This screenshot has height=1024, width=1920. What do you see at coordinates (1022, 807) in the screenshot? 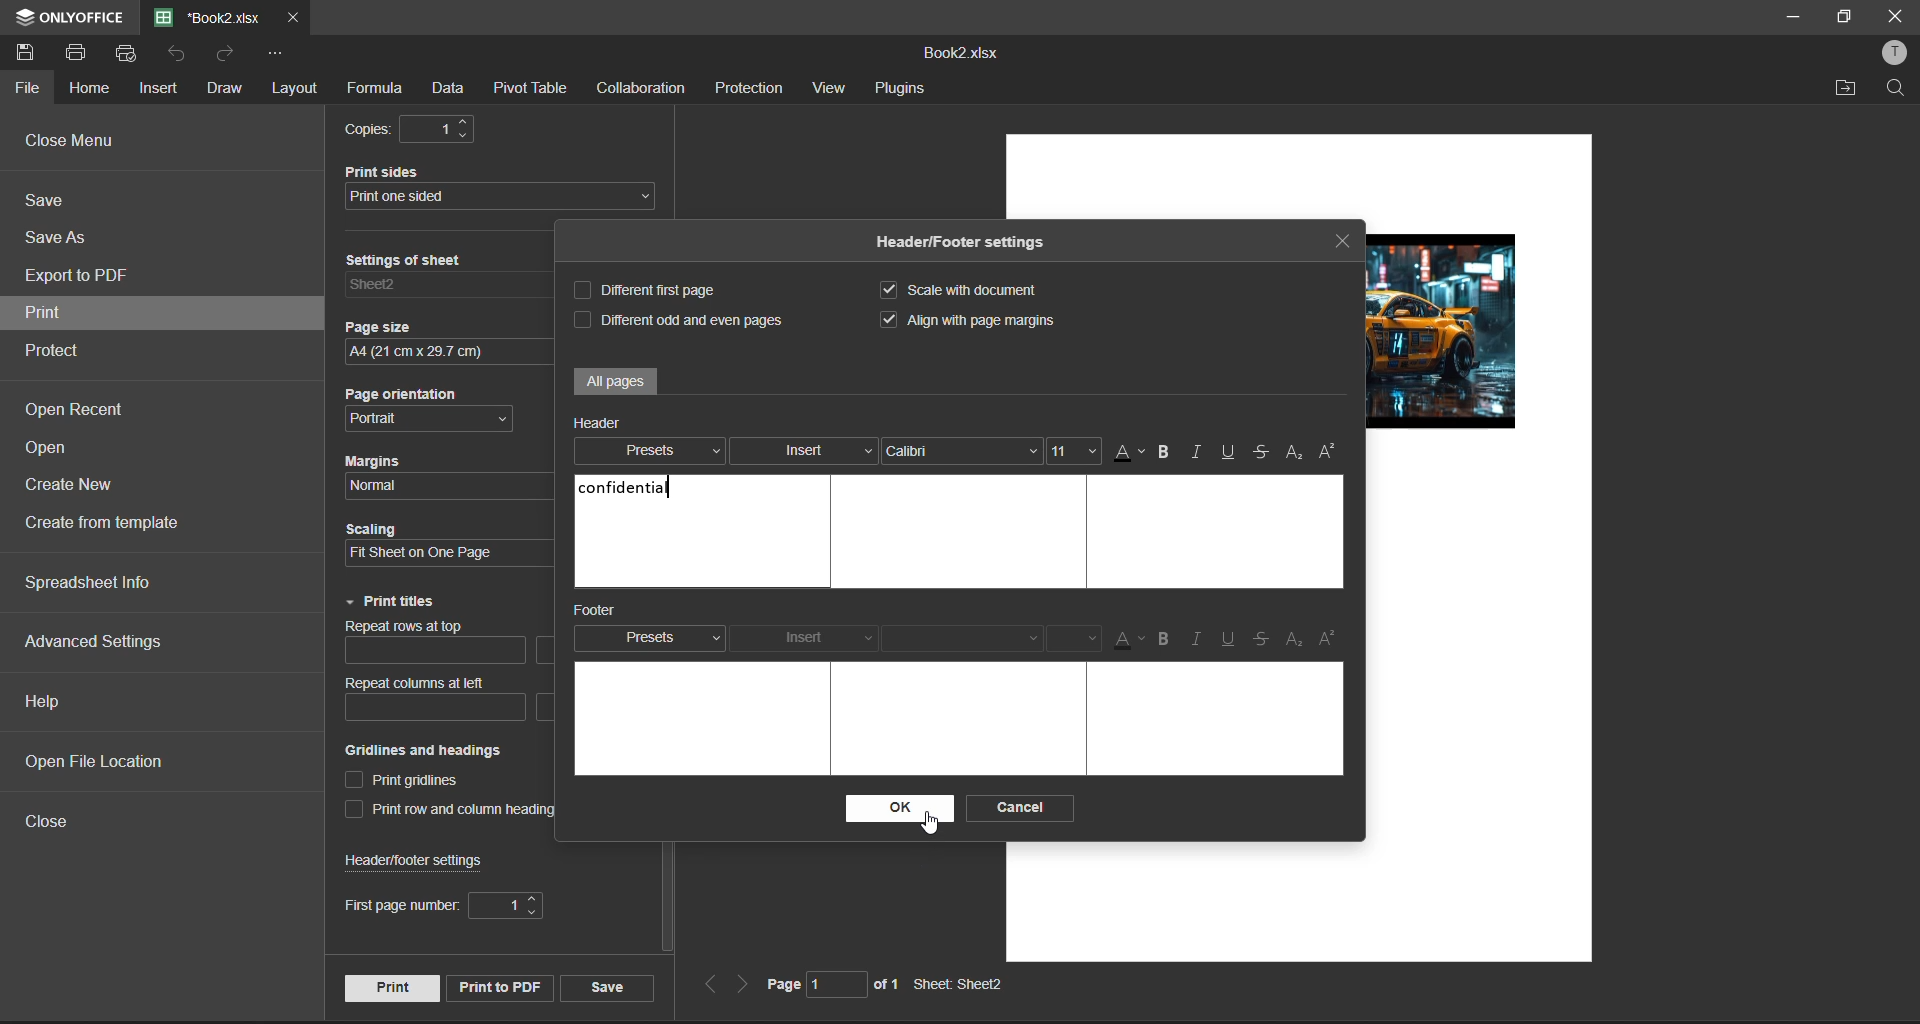
I see `cancel` at bounding box center [1022, 807].